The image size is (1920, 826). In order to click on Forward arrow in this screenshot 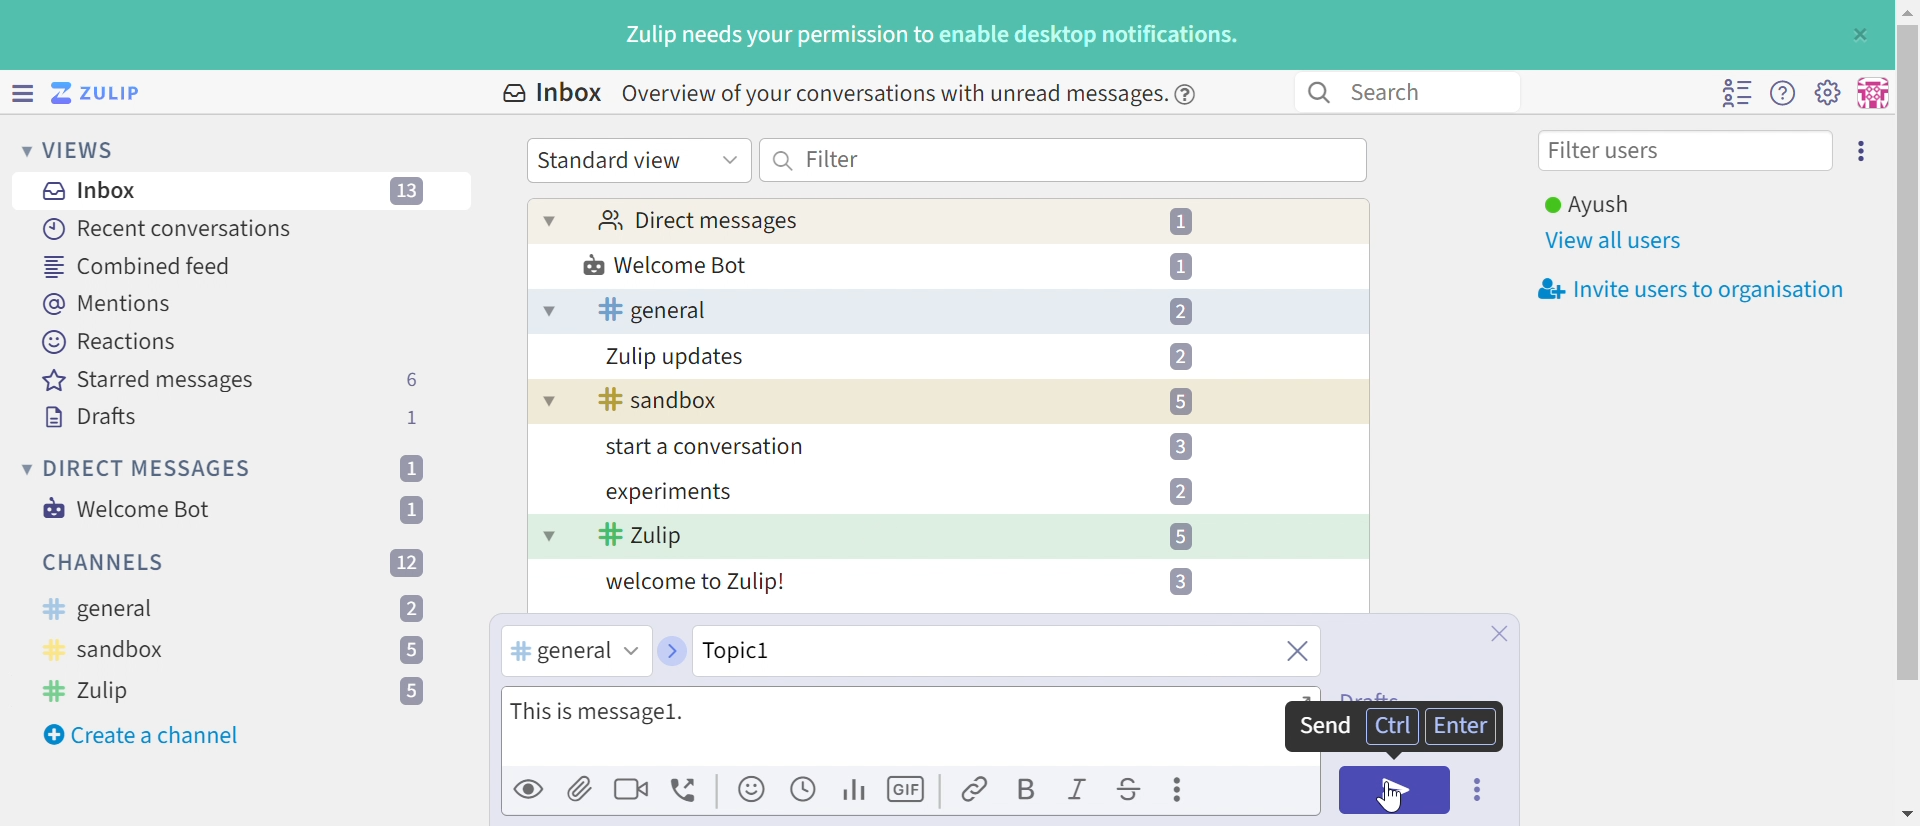, I will do `click(670, 651)`.